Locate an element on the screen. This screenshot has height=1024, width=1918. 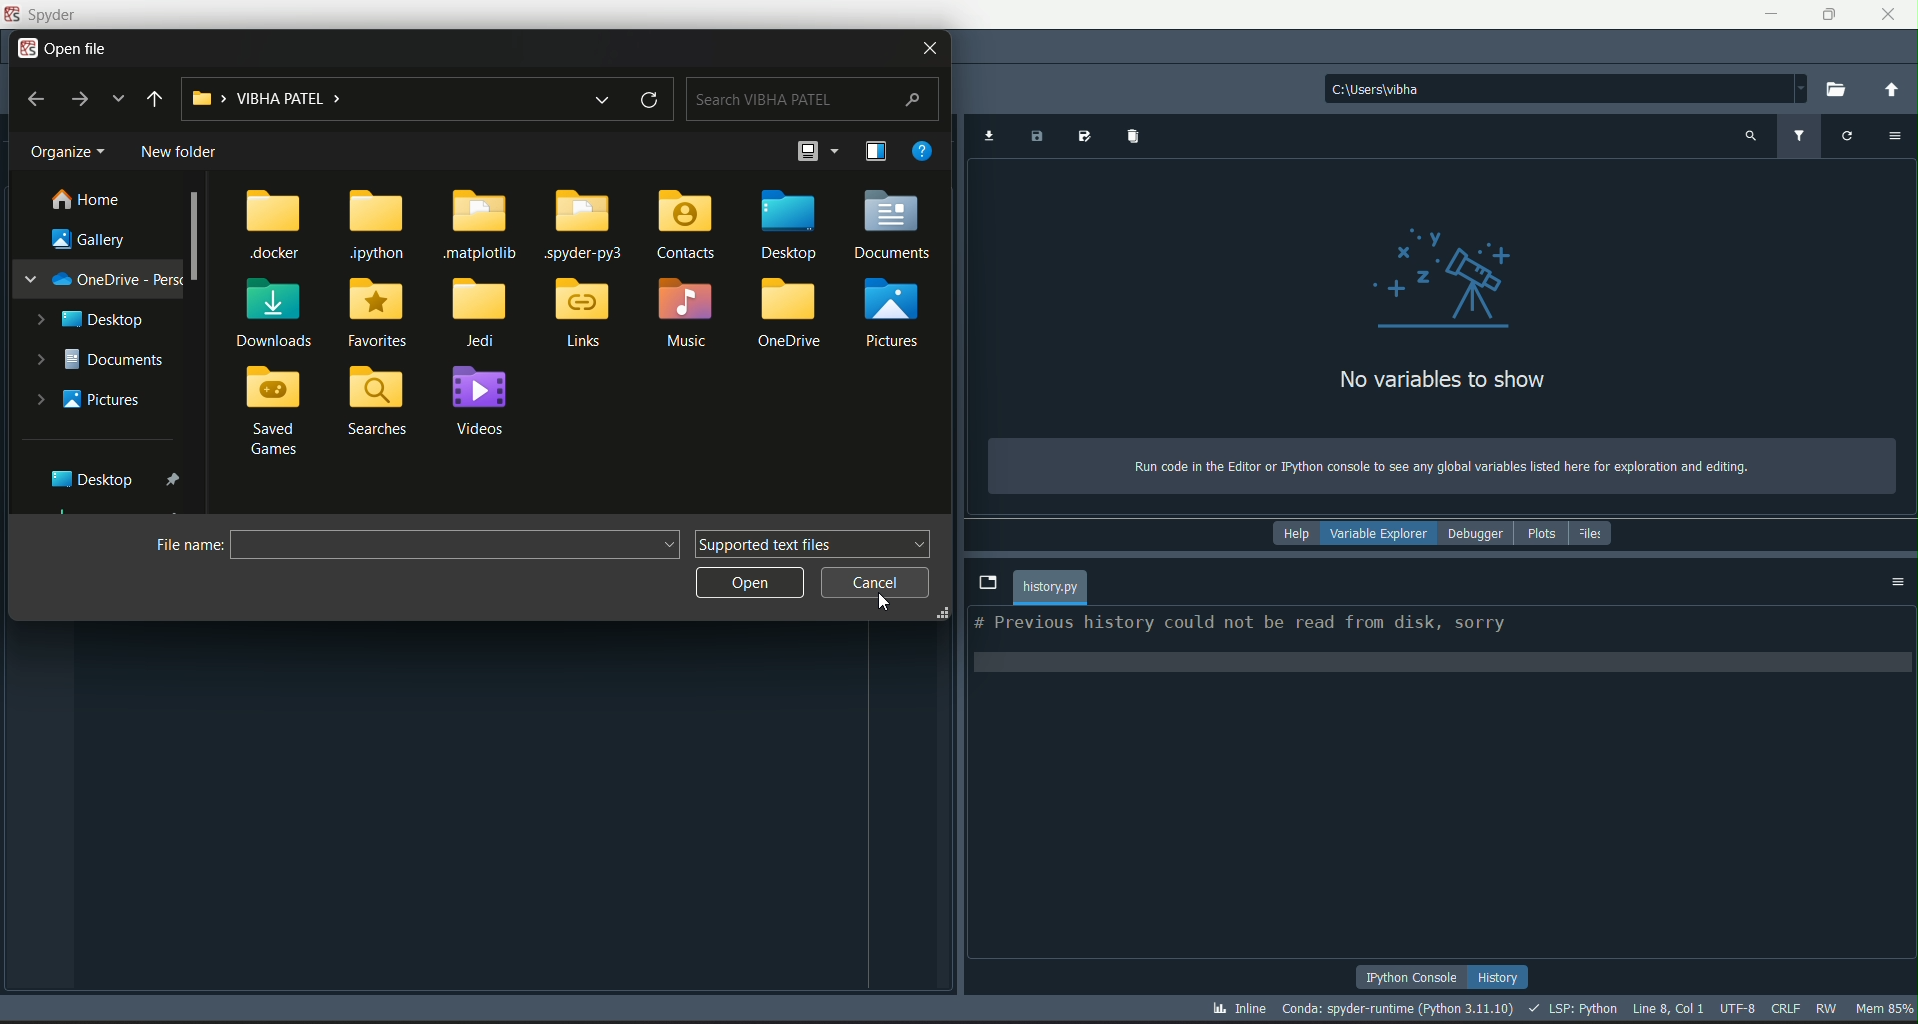
downloads is located at coordinates (274, 313).